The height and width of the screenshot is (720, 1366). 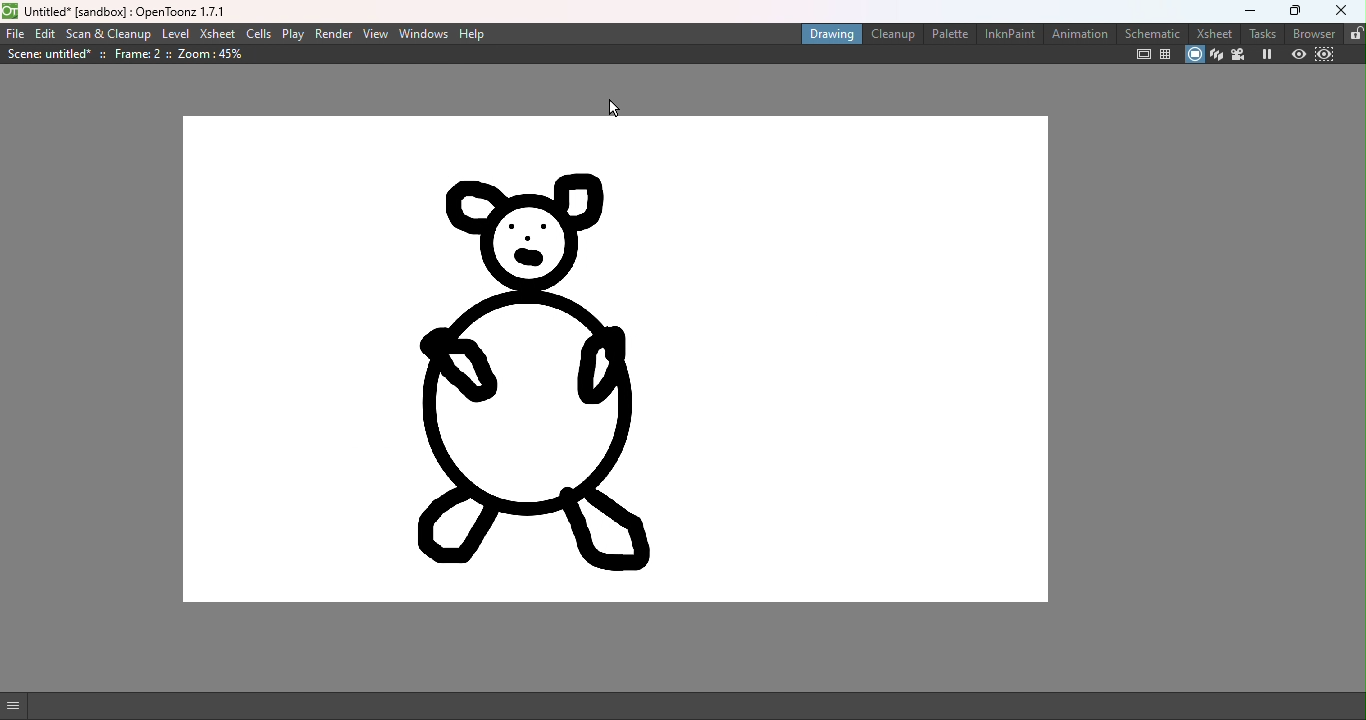 I want to click on Scene details, so click(x=124, y=55).